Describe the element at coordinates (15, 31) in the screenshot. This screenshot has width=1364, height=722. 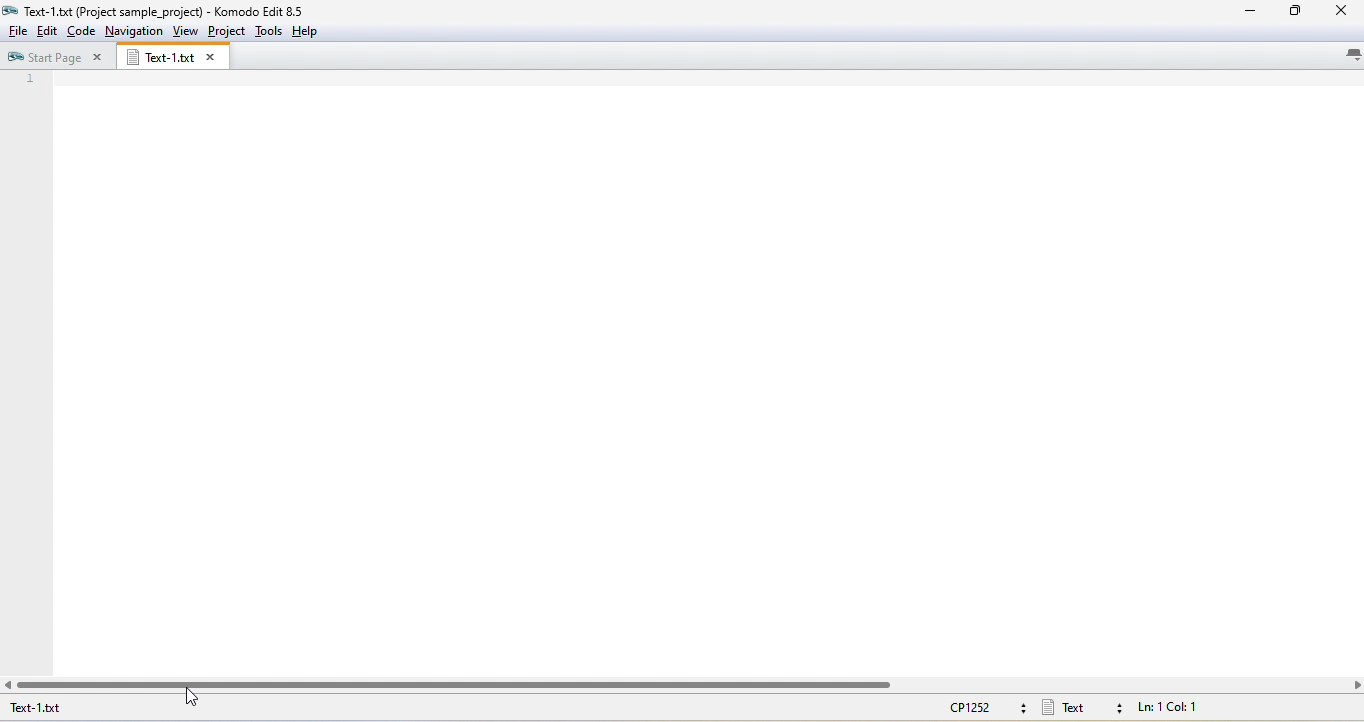
I see `file` at that location.